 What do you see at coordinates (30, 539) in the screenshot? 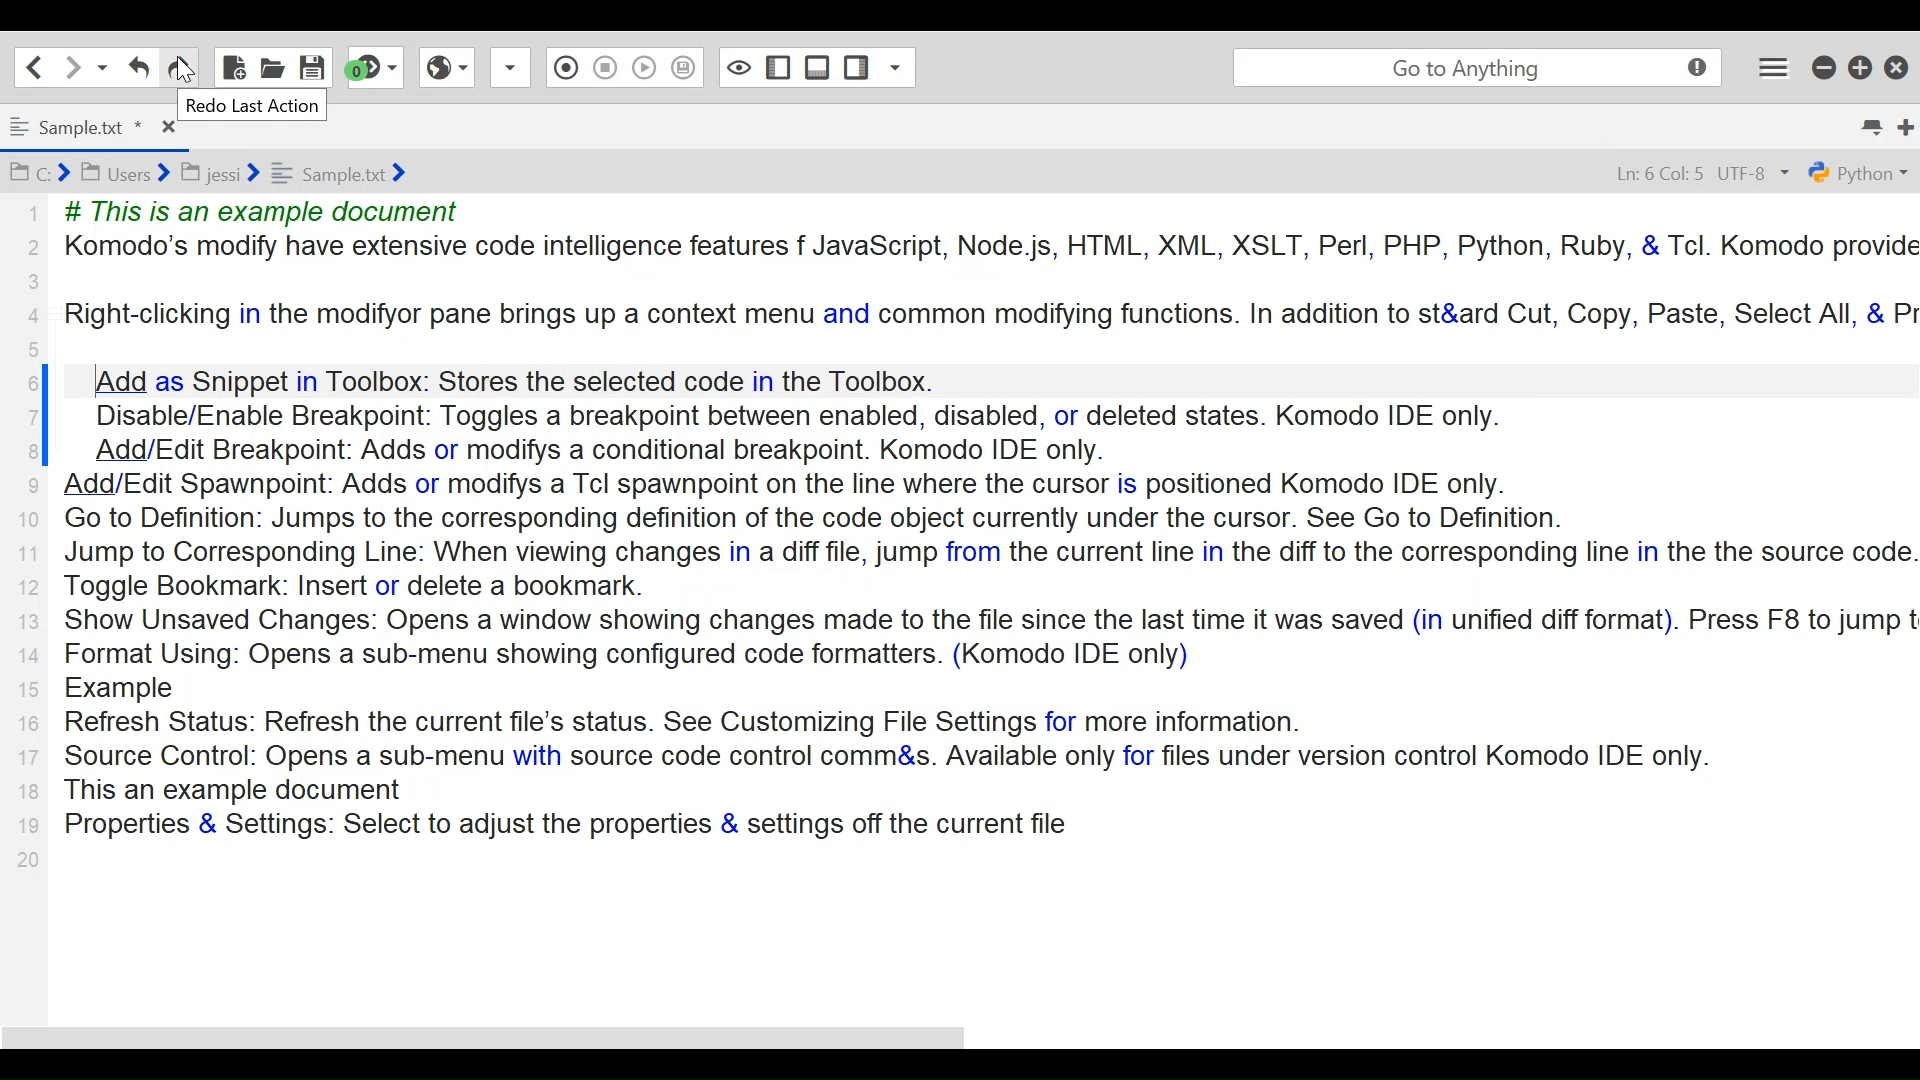
I see `Line Number` at bounding box center [30, 539].